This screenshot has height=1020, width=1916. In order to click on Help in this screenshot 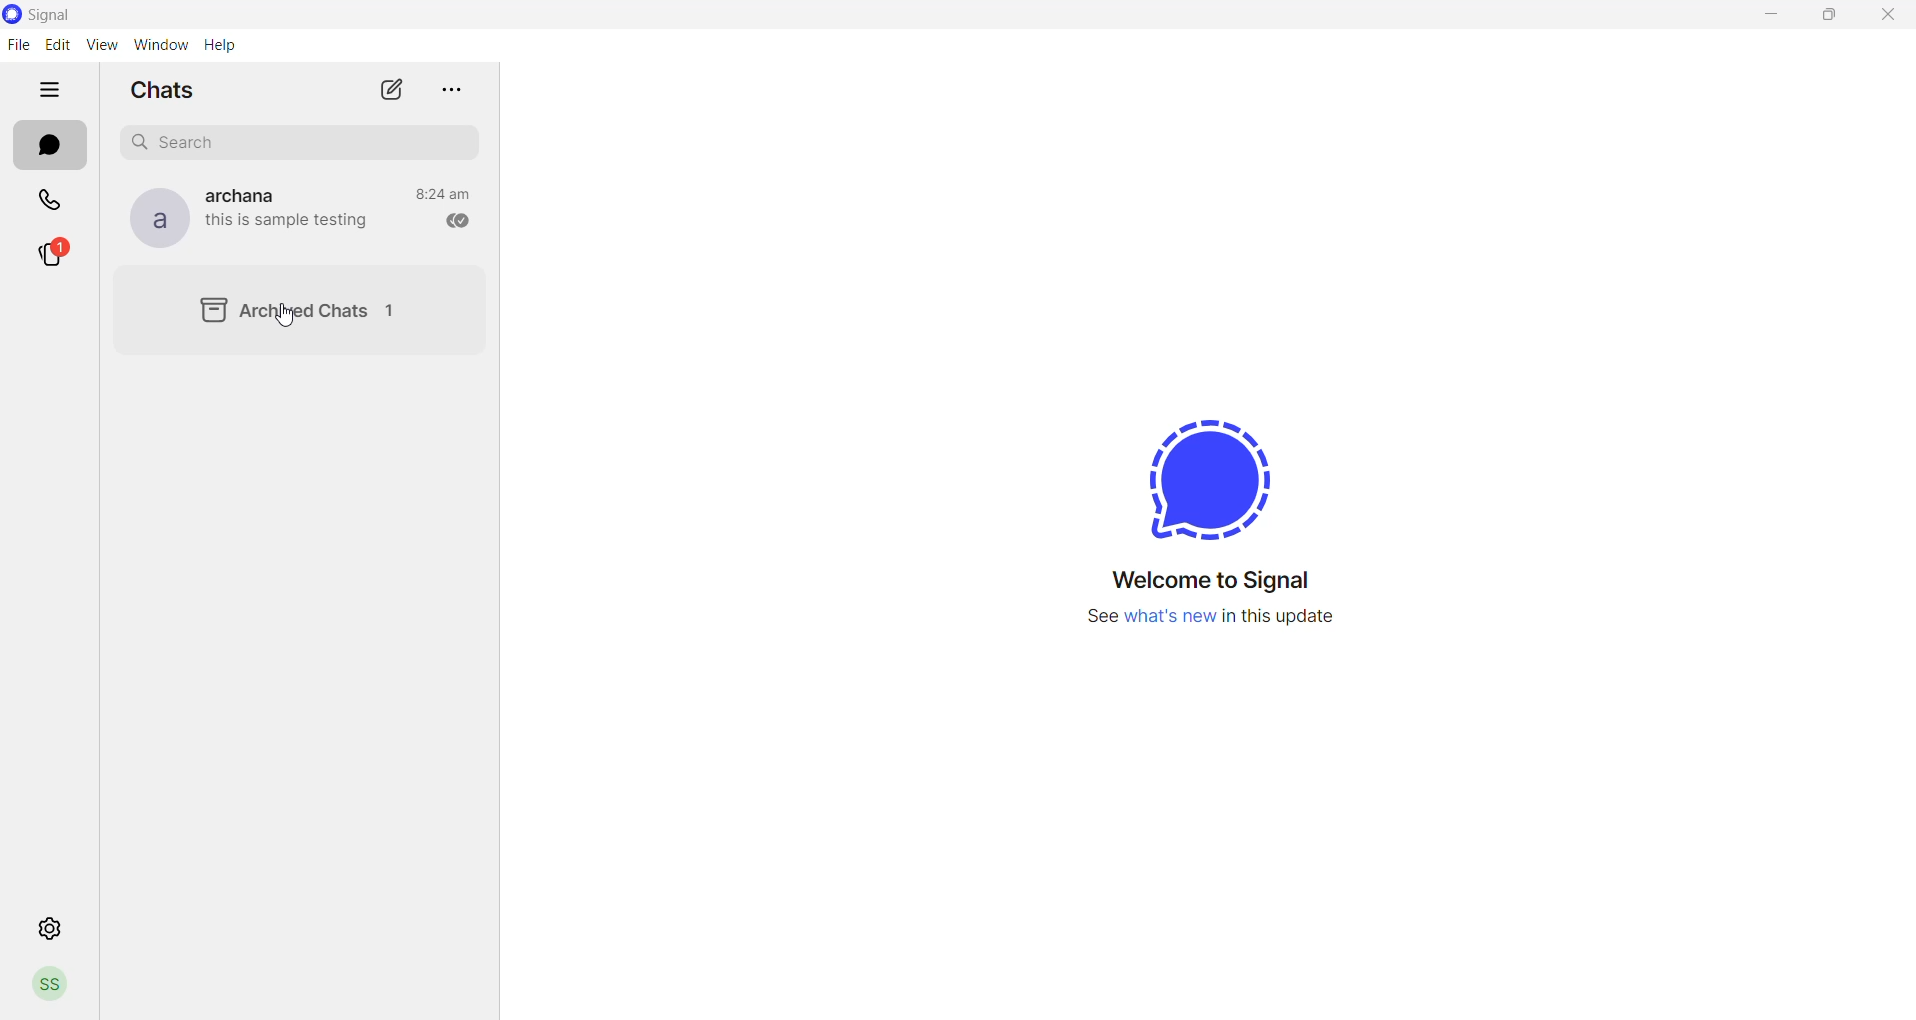, I will do `click(222, 45)`.